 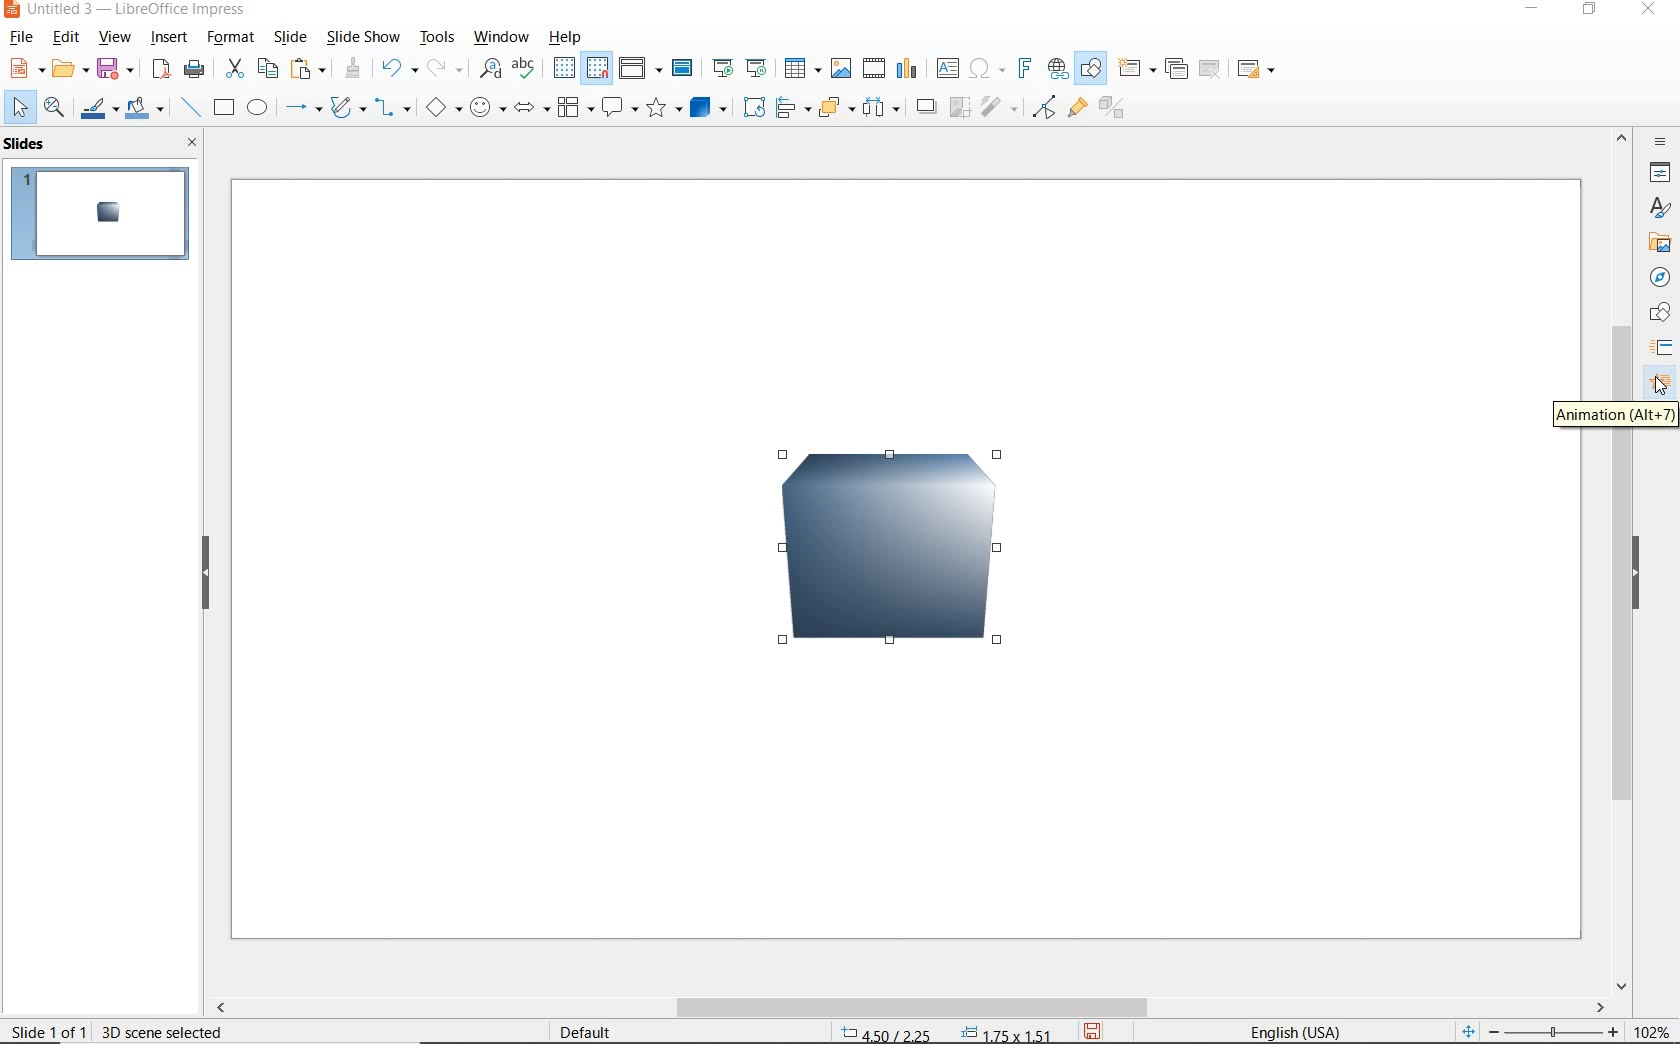 What do you see at coordinates (563, 67) in the screenshot?
I see `display grid` at bounding box center [563, 67].